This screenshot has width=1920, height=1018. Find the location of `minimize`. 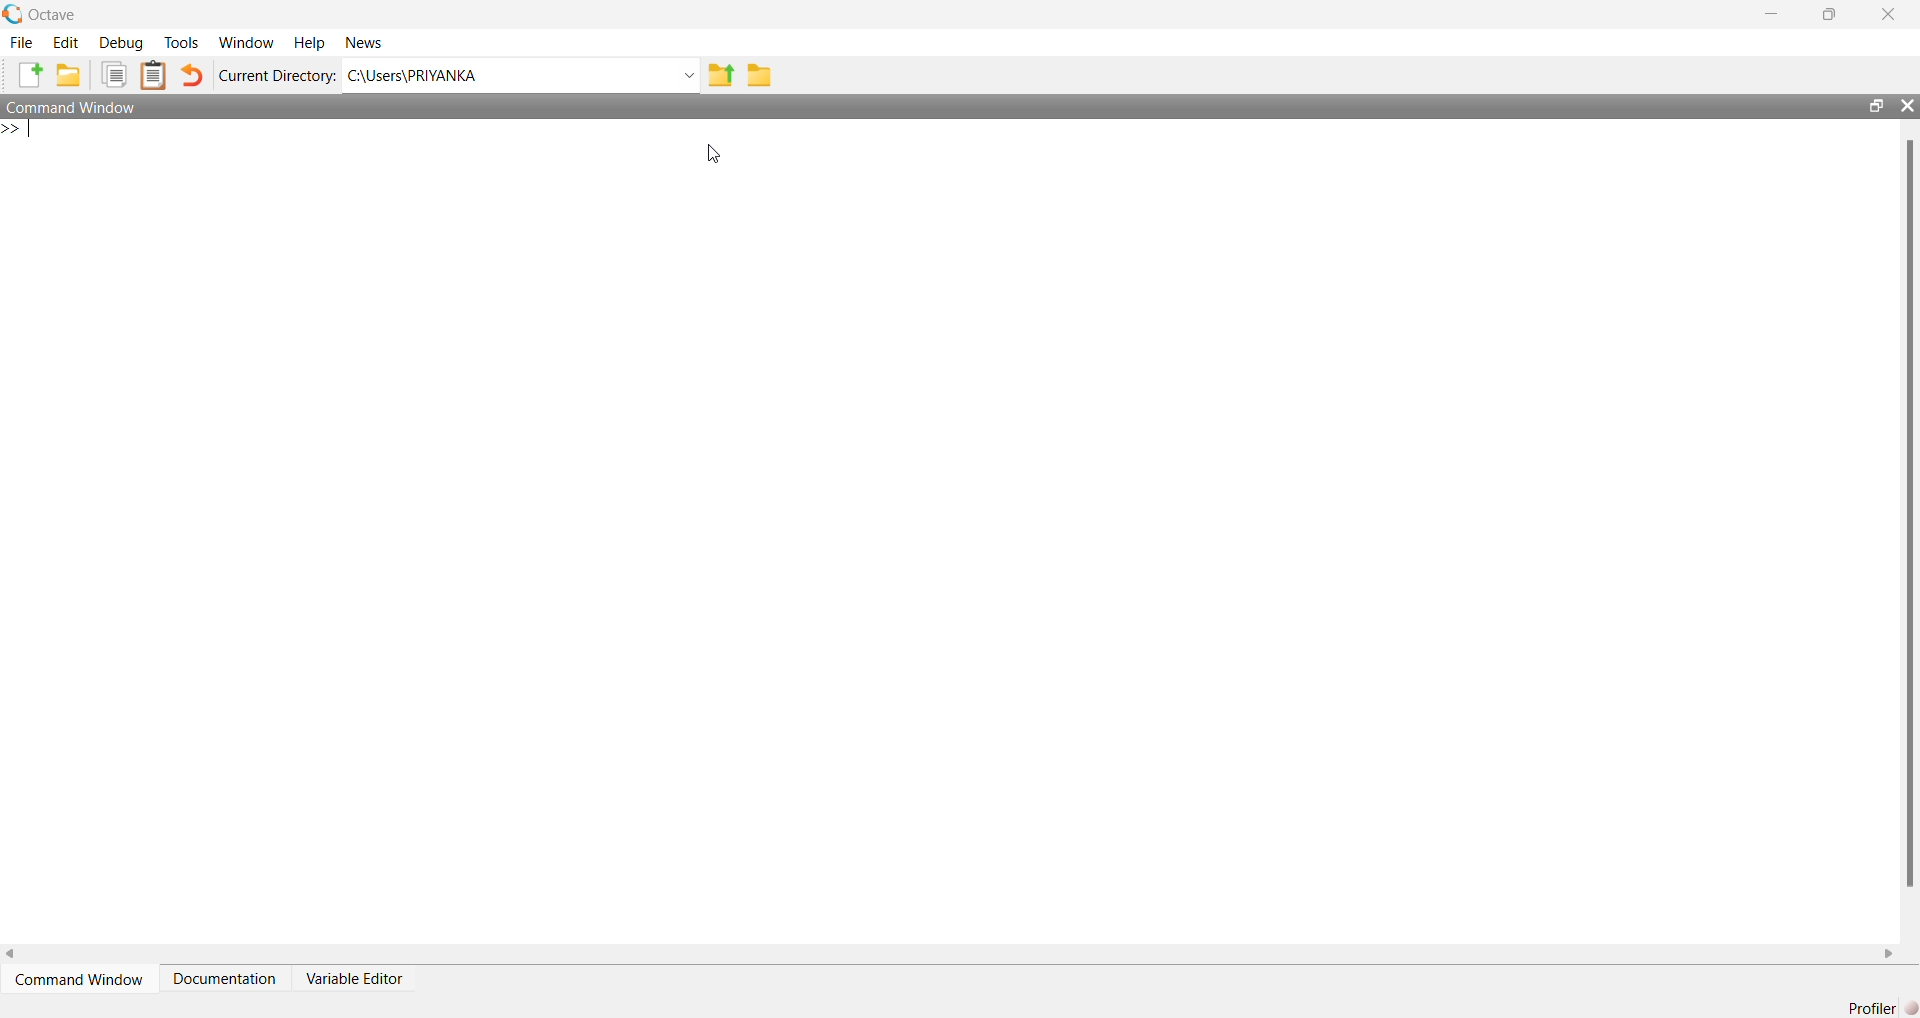

minimize is located at coordinates (1772, 15).